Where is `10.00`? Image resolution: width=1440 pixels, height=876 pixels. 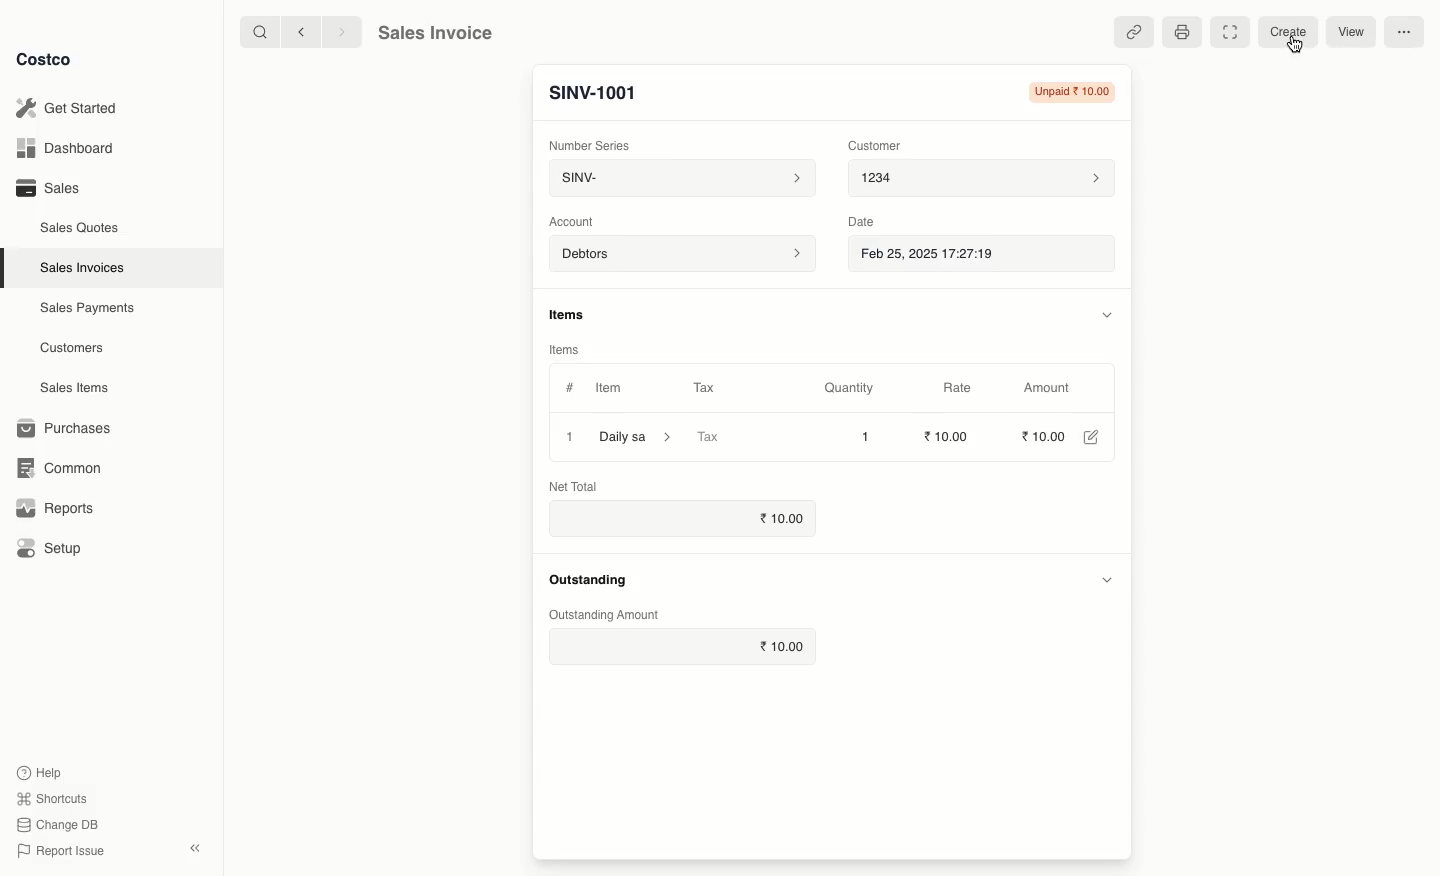 10.00 is located at coordinates (784, 647).